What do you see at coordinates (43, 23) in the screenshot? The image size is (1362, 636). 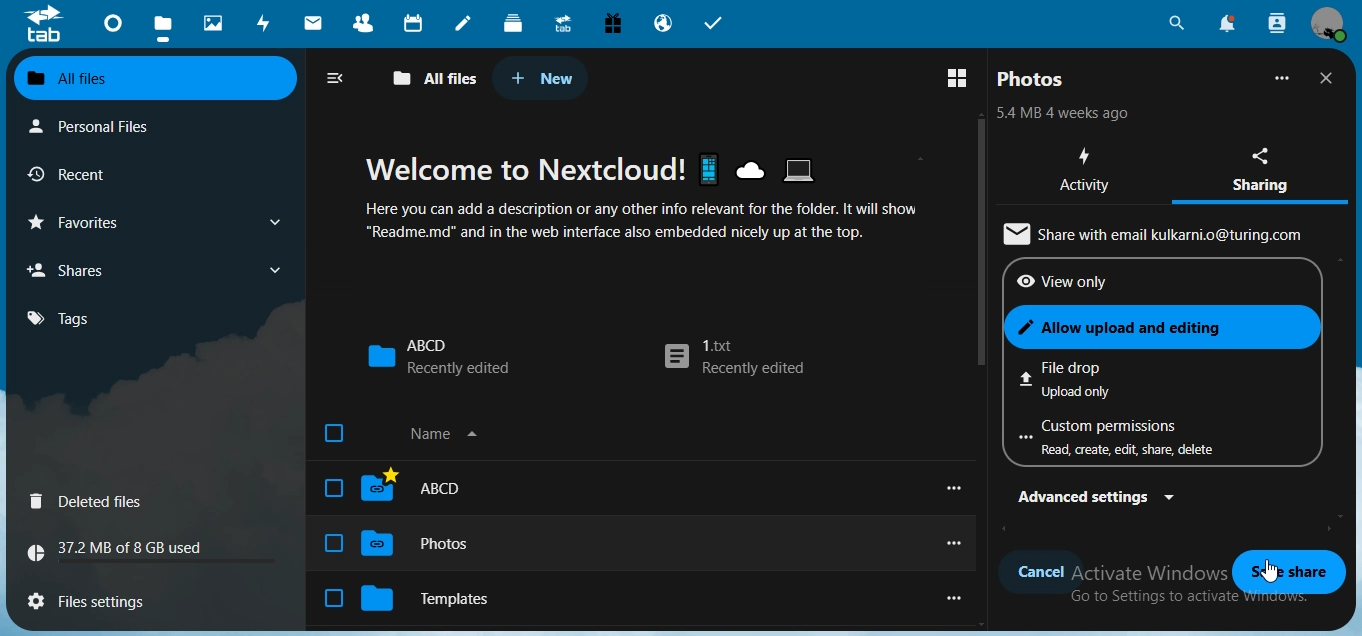 I see `icon` at bounding box center [43, 23].